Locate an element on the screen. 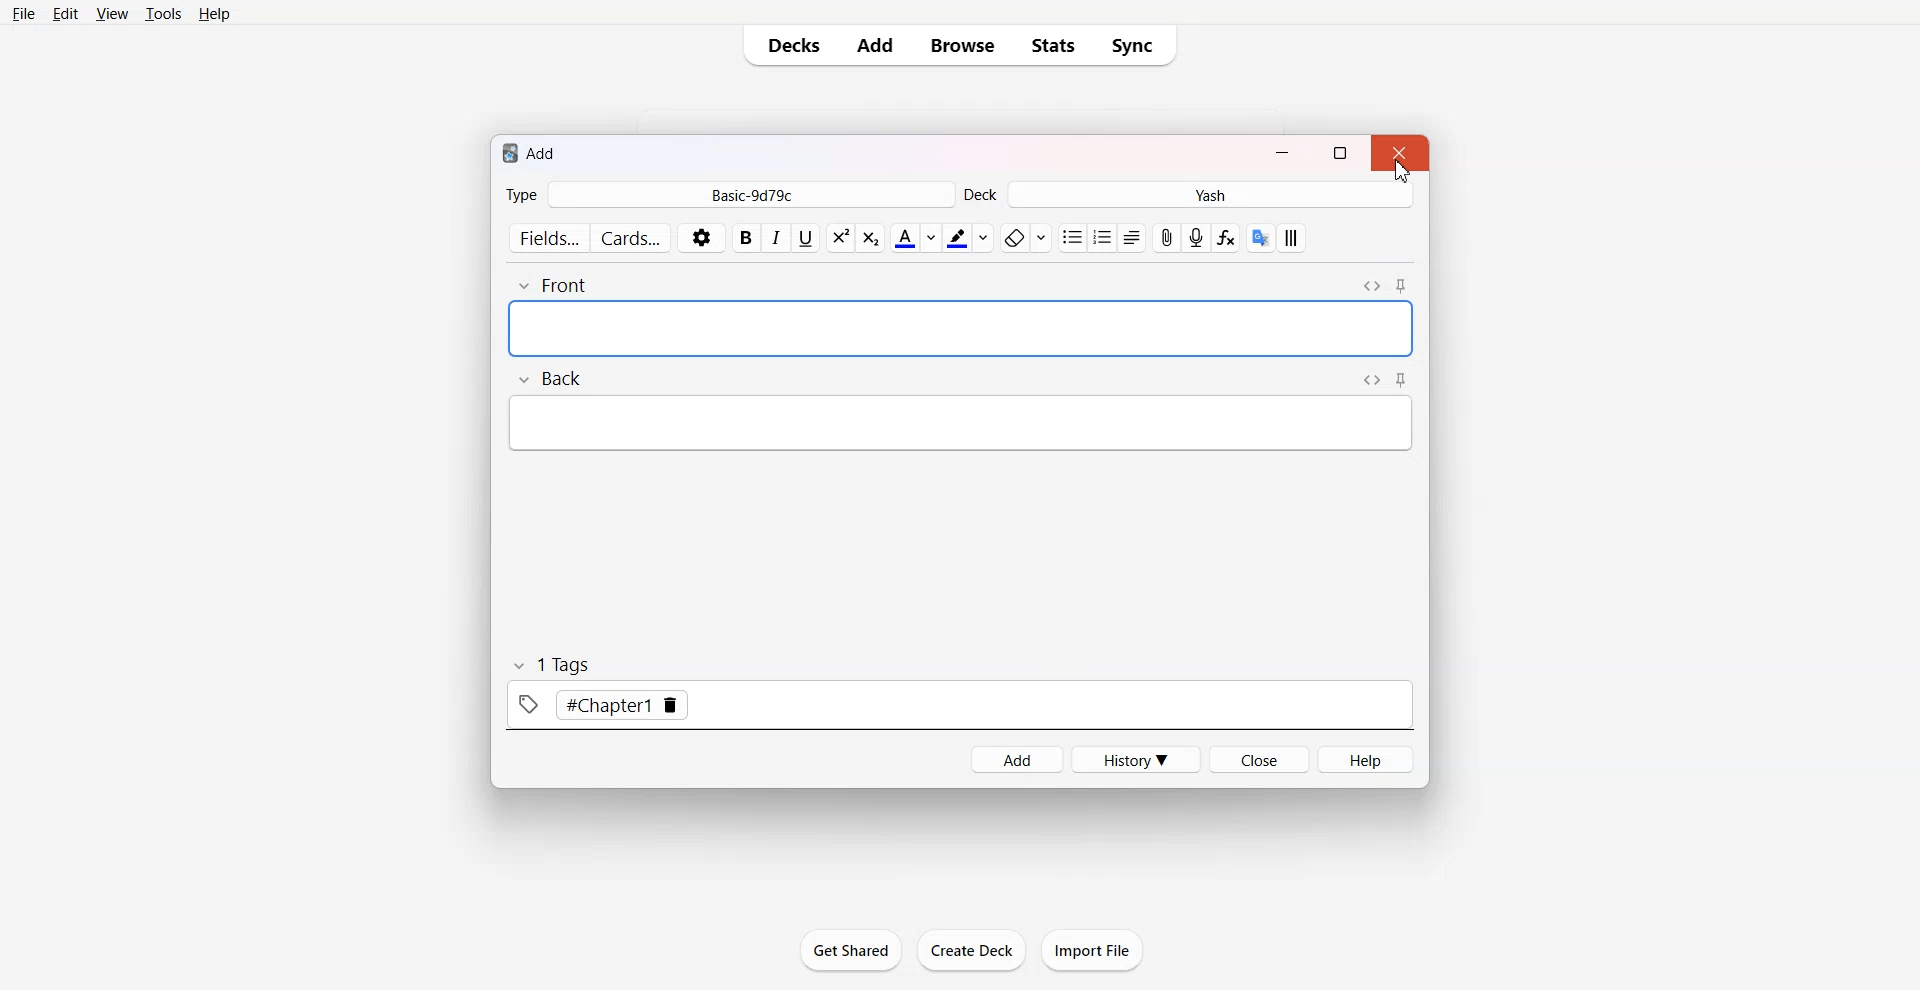 This screenshot has width=1920, height=990. Fields is located at coordinates (546, 237).